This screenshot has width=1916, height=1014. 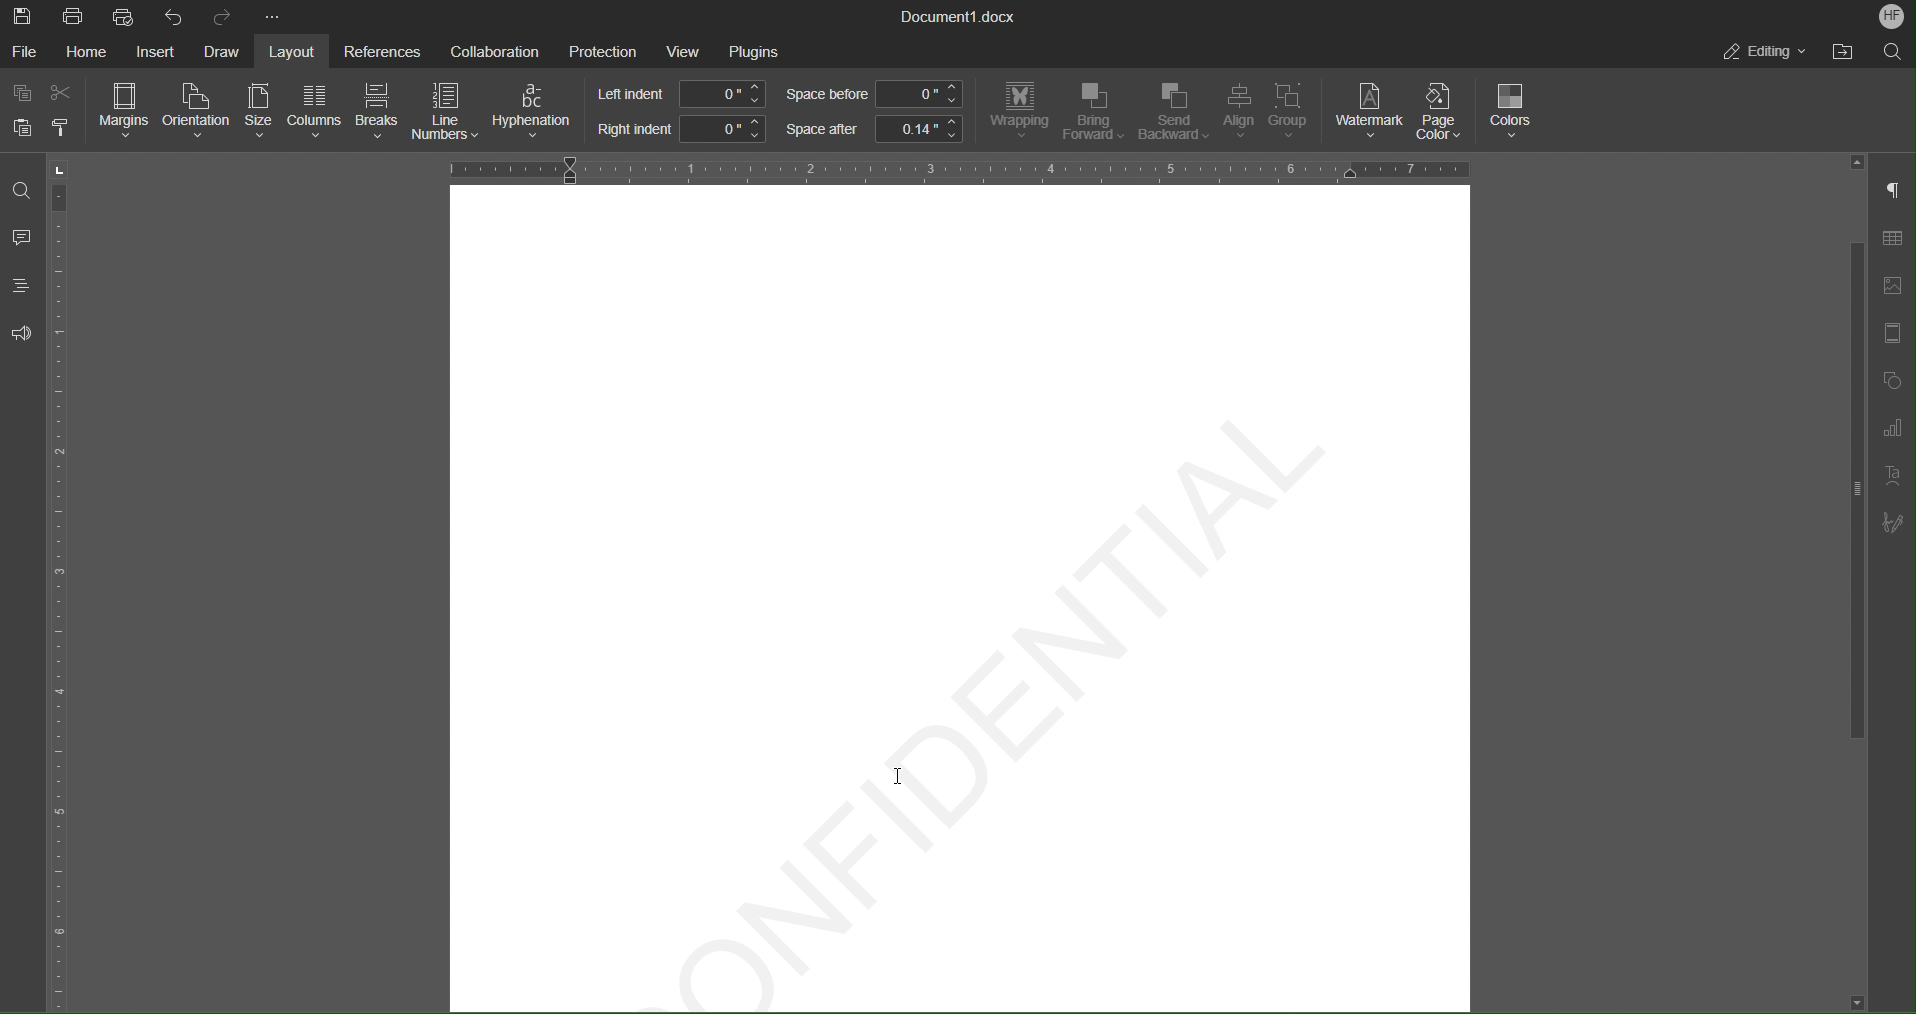 I want to click on Left indent, so click(x=683, y=94).